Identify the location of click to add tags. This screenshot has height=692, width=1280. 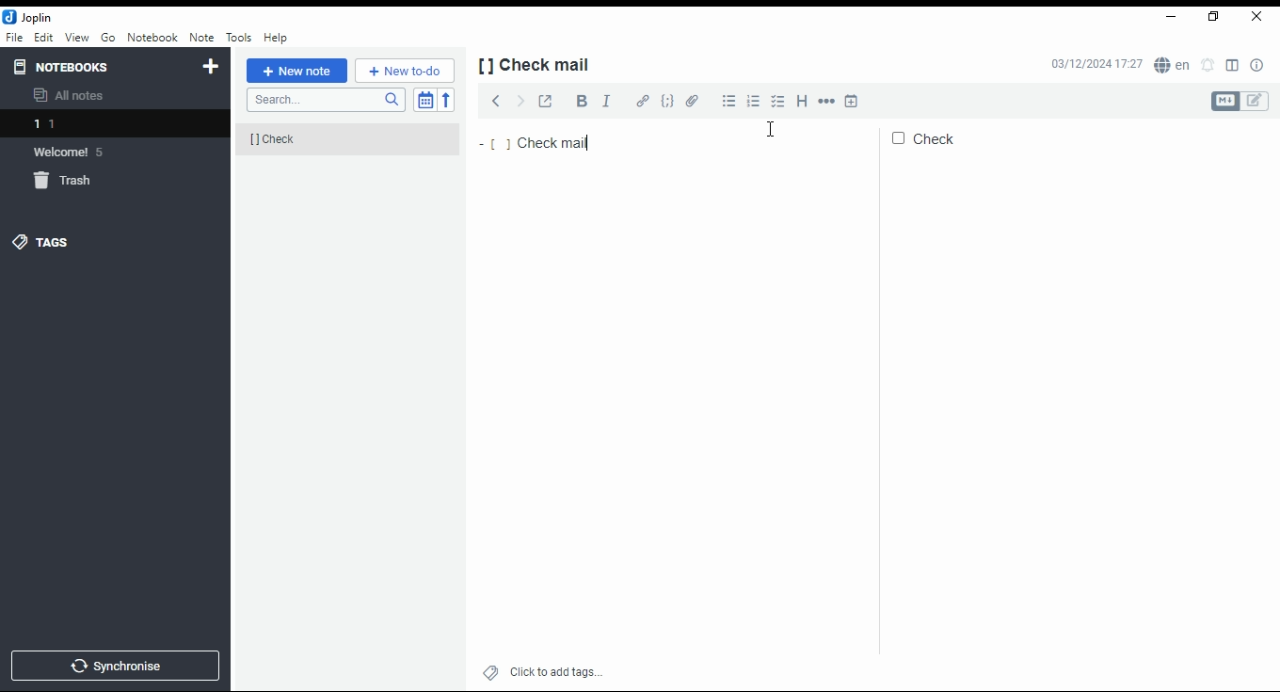
(543, 674).